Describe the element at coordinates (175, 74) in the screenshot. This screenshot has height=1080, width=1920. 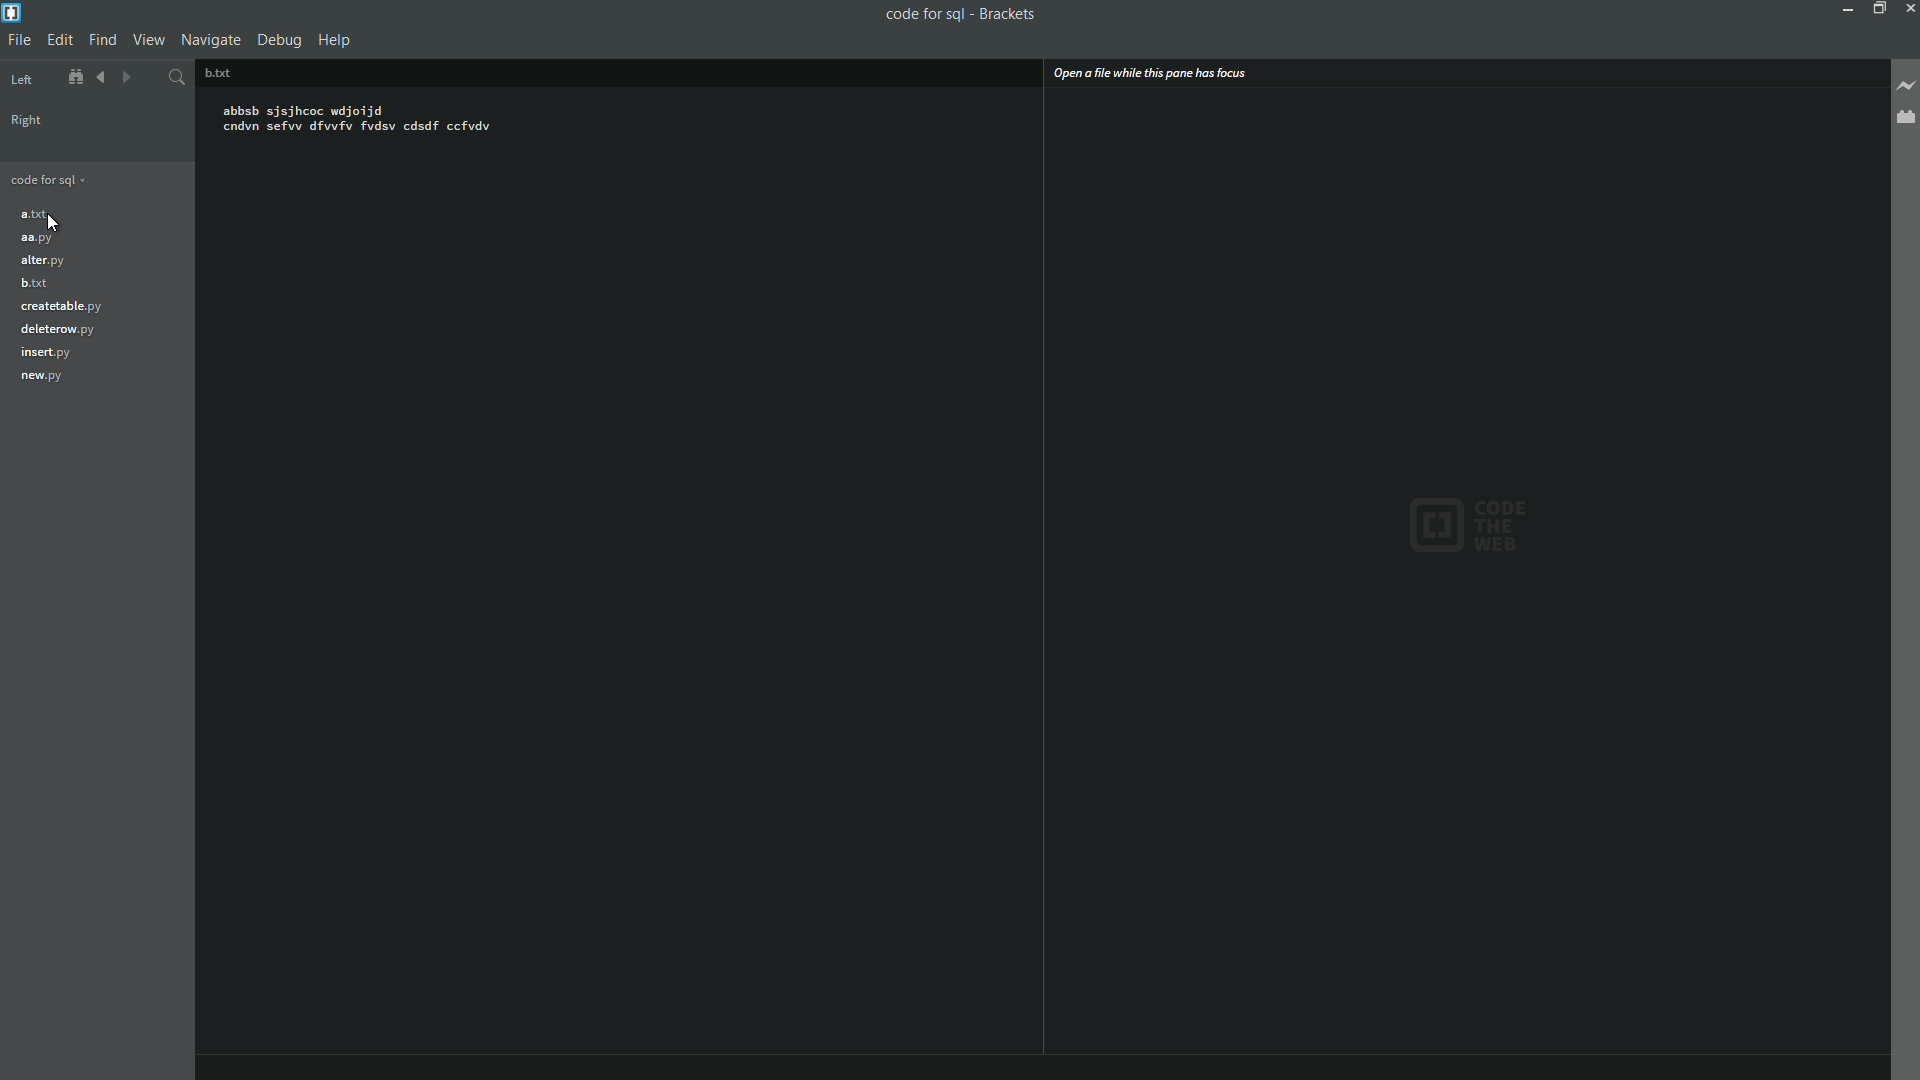
I see `Search` at that location.